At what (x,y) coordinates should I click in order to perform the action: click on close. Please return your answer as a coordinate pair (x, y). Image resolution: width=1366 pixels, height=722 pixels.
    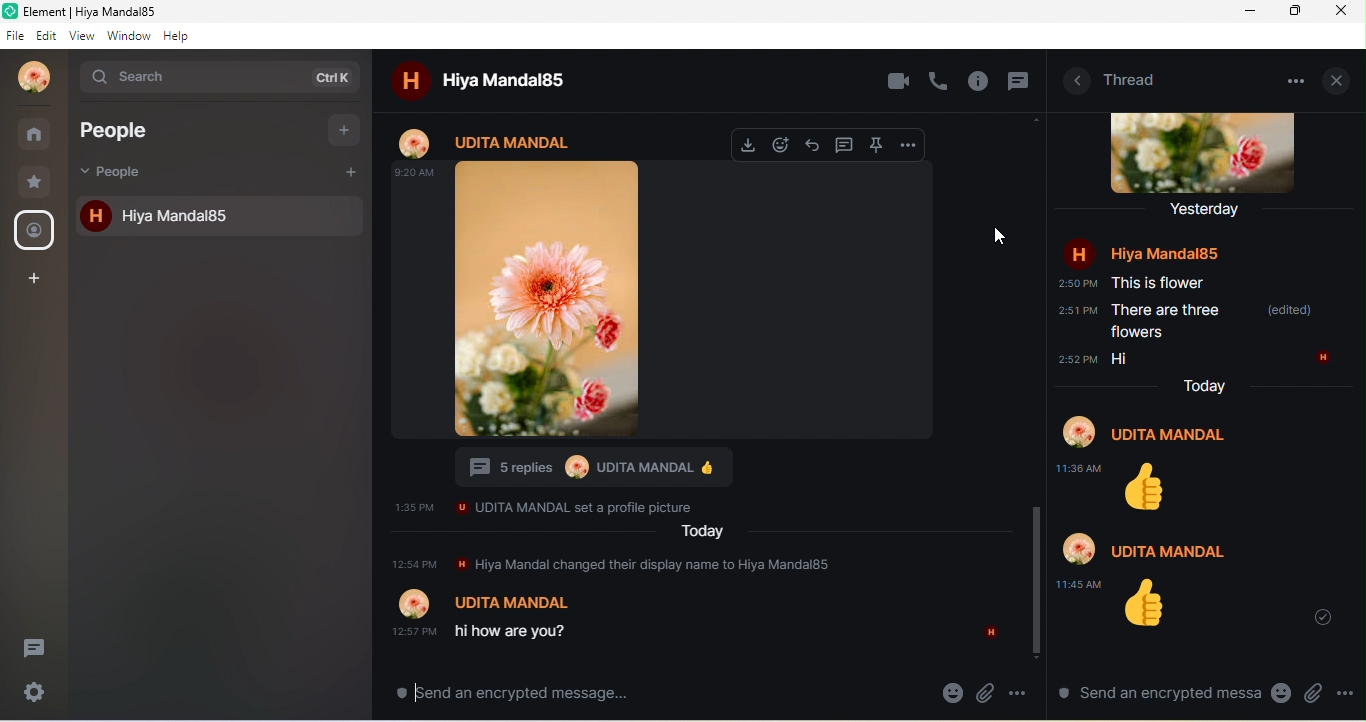
    Looking at the image, I should click on (1344, 11).